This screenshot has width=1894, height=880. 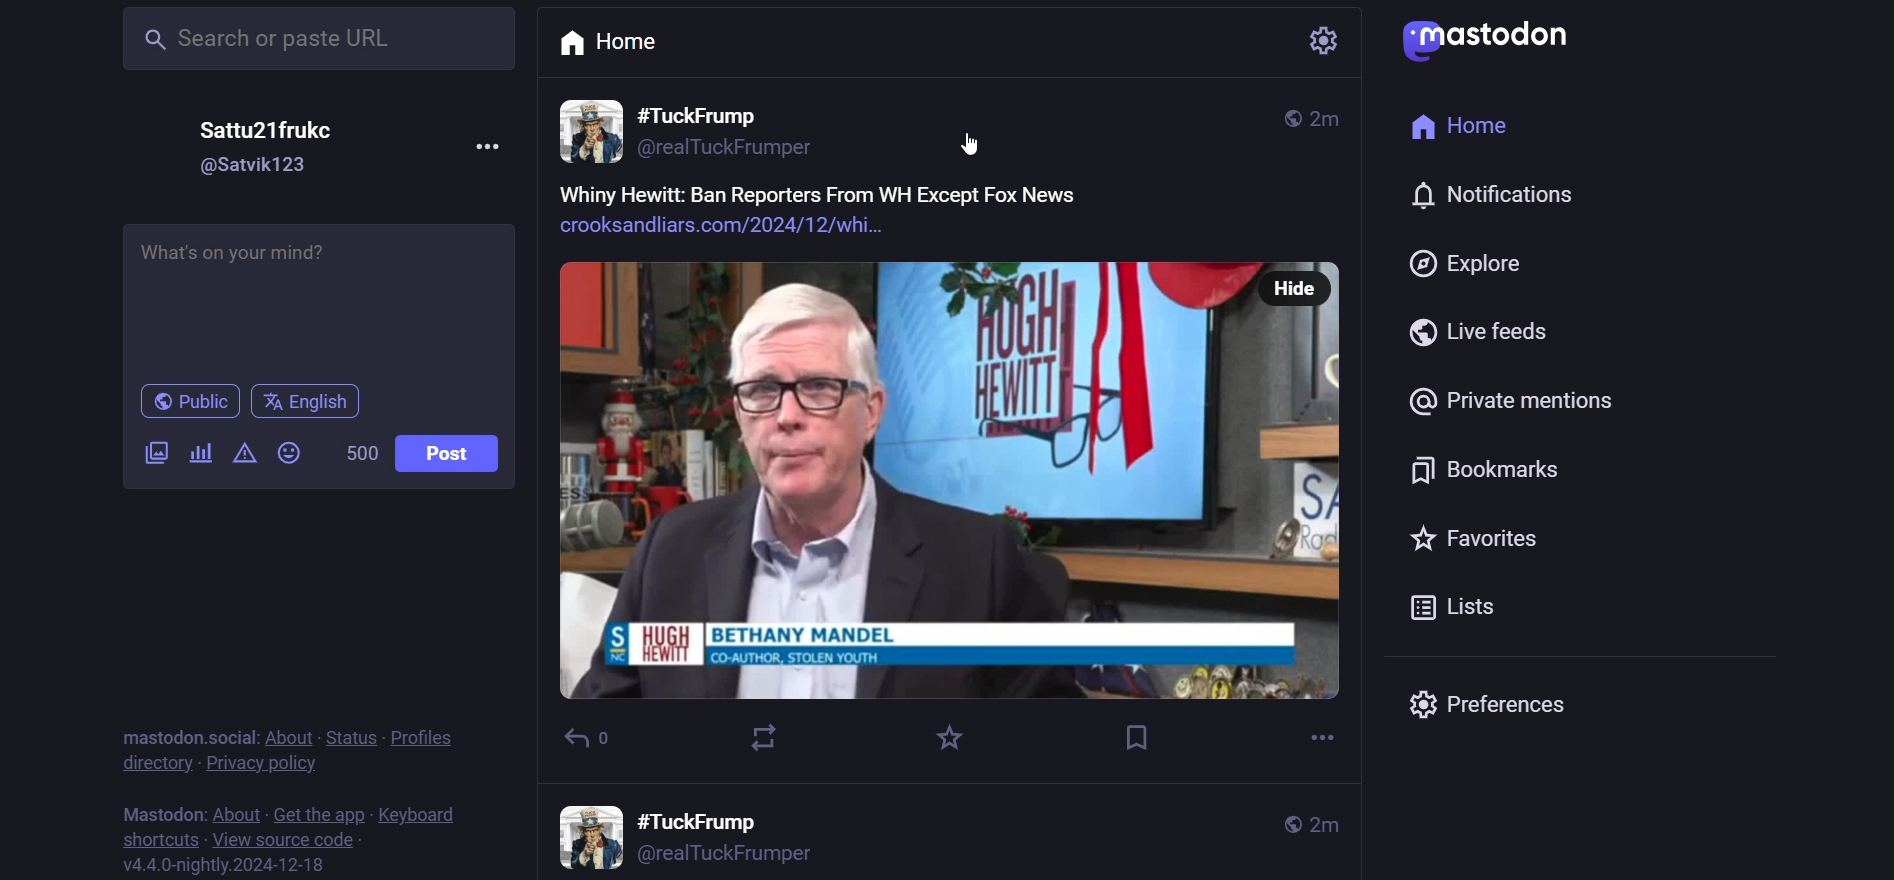 I want to click on source code, so click(x=284, y=839).